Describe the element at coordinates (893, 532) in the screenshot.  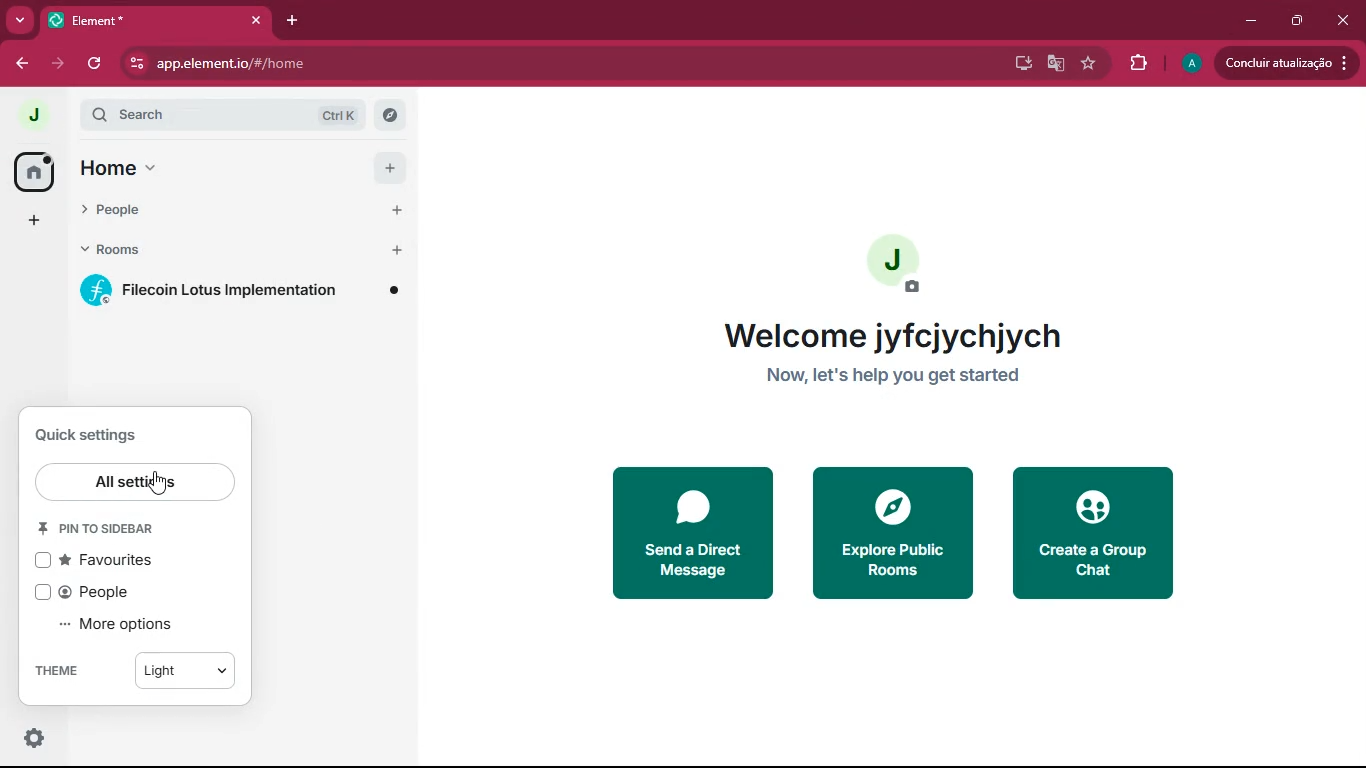
I see `explore a public rooms` at that location.